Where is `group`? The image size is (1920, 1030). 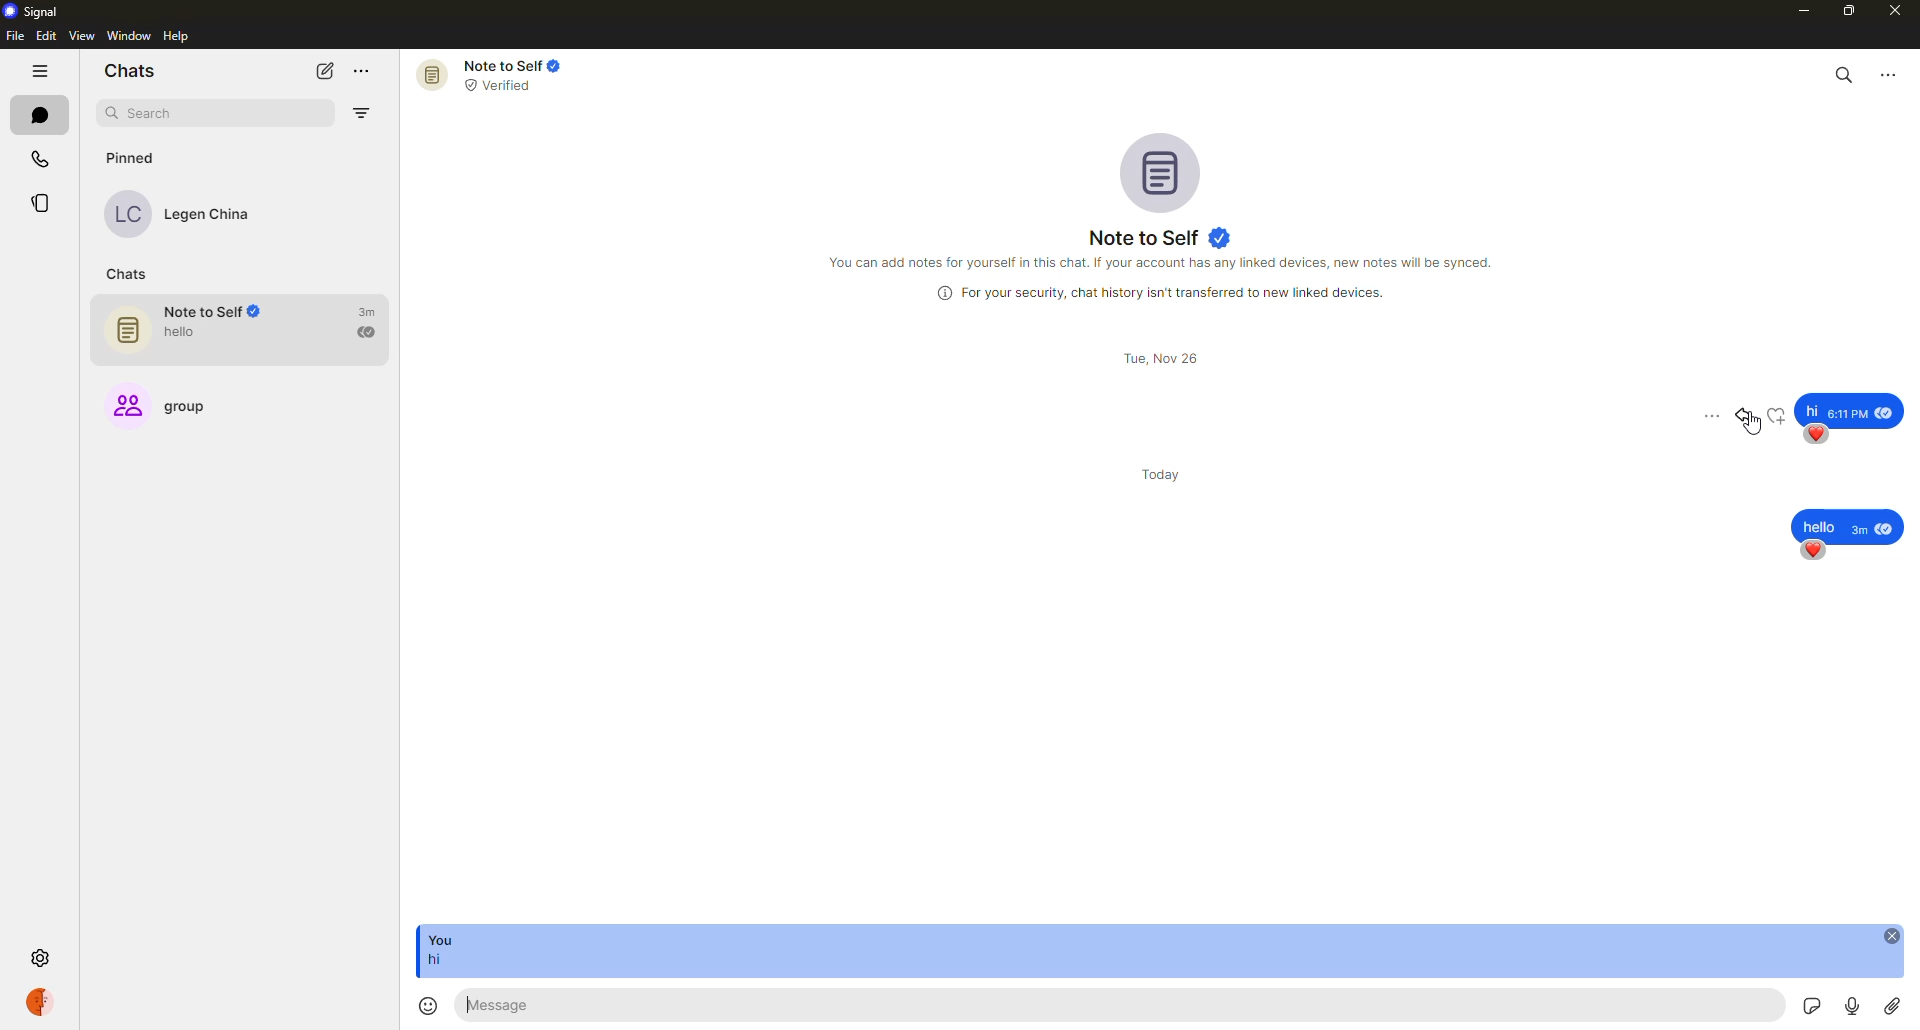
group is located at coordinates (177, 407).